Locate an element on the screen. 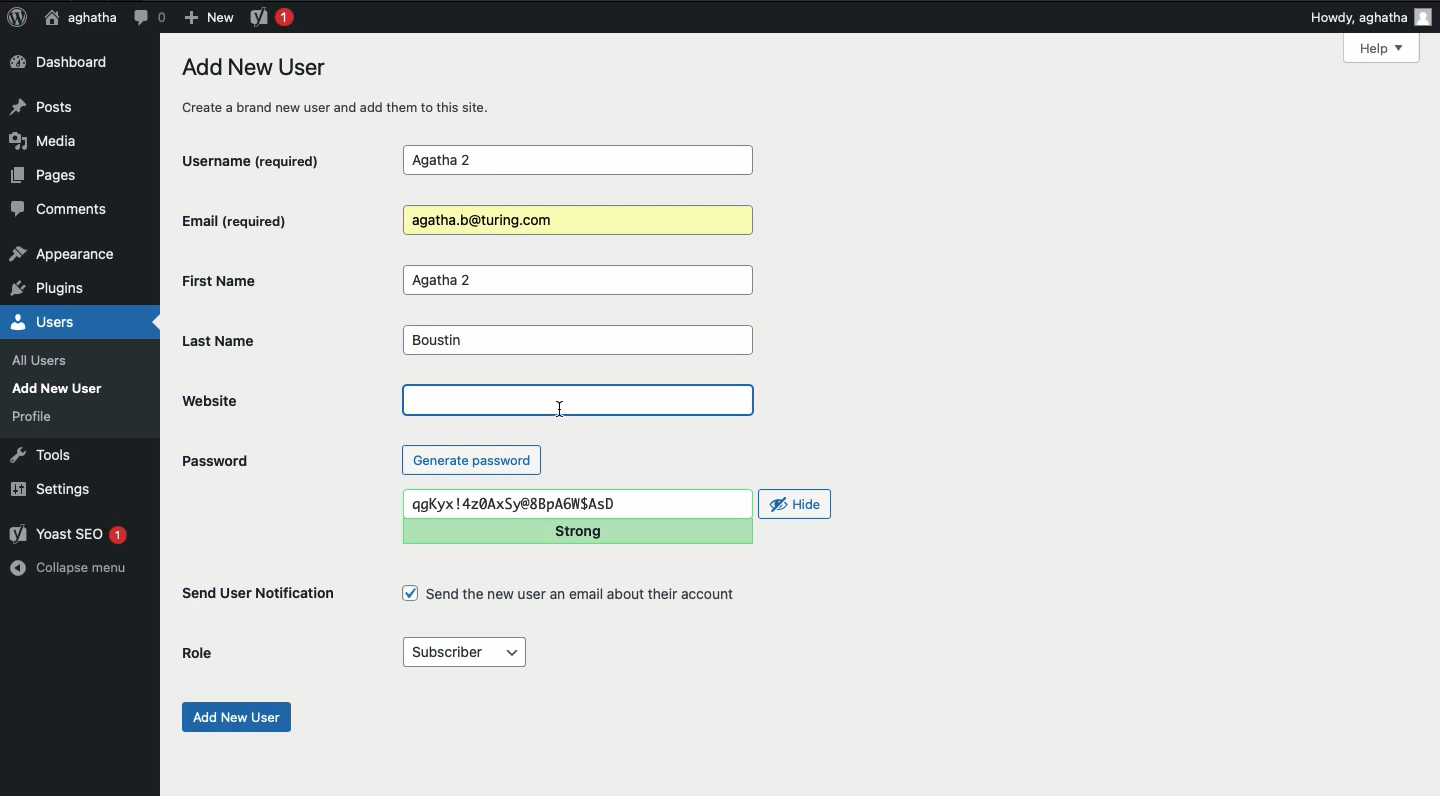  Yoast is located at coordinates (270, 16).